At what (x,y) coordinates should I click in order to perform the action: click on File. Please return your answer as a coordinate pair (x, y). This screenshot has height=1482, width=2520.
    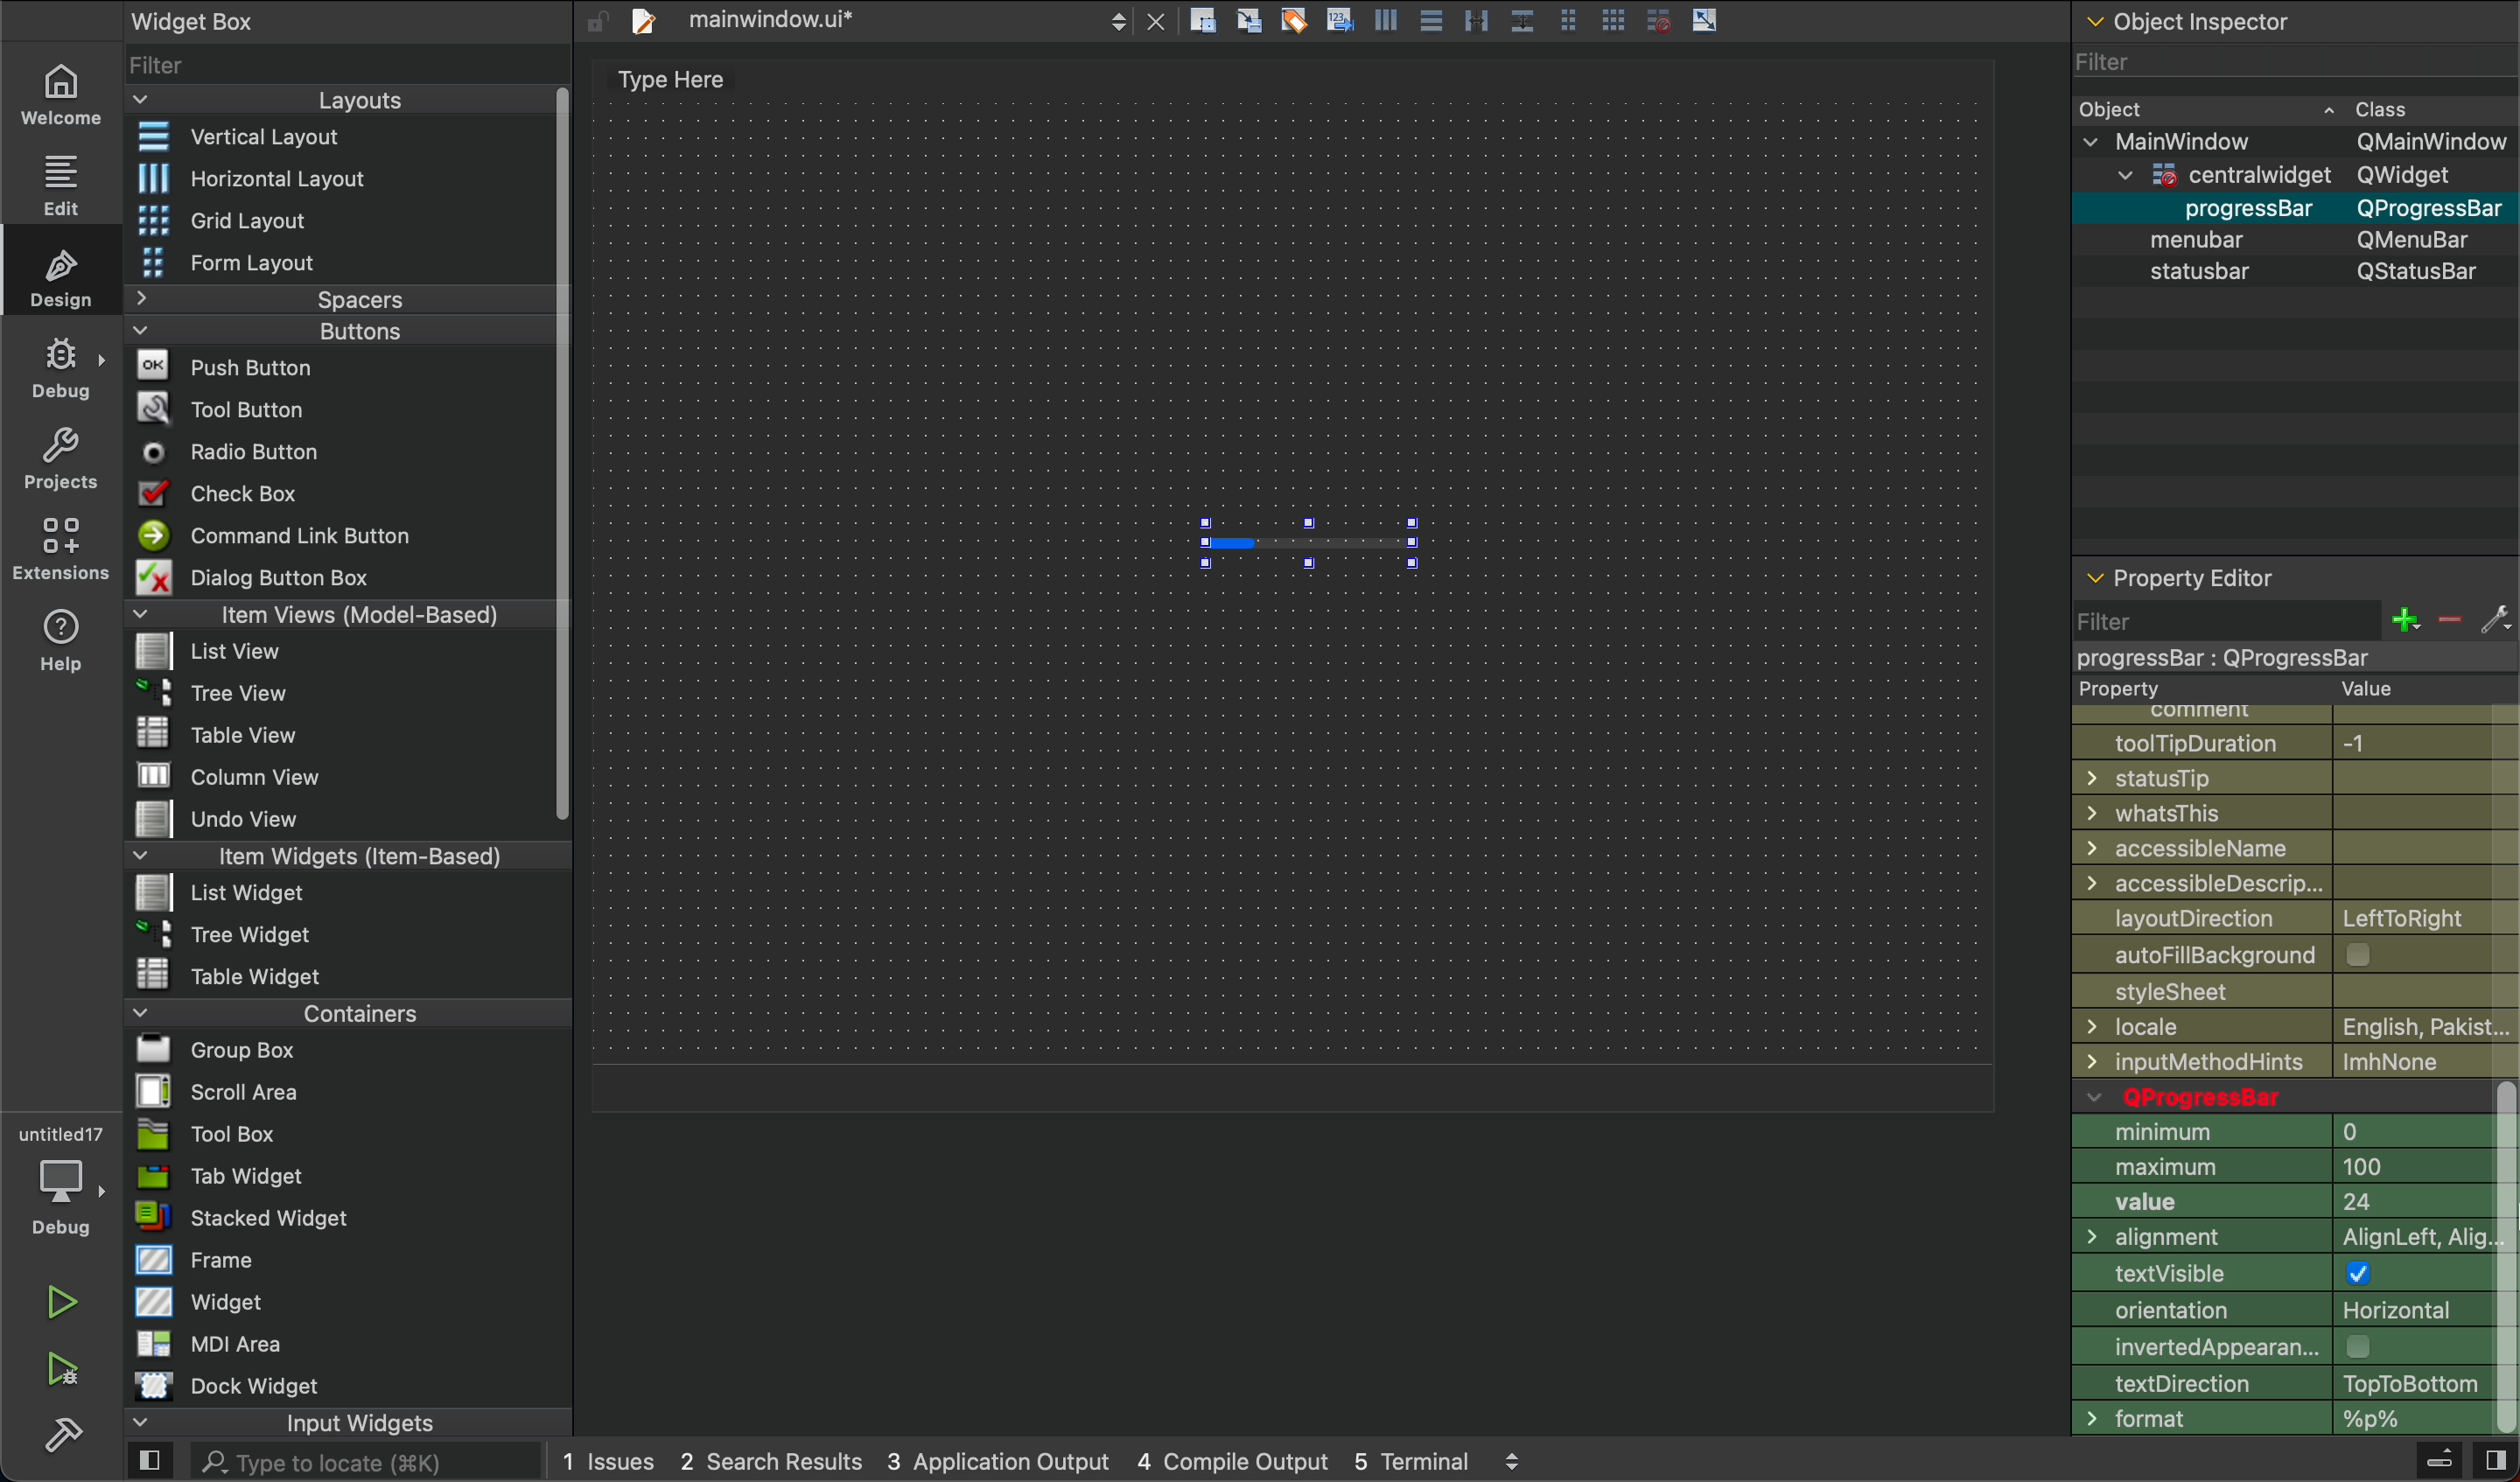
    Looking at the image, I should click on (234, 777).